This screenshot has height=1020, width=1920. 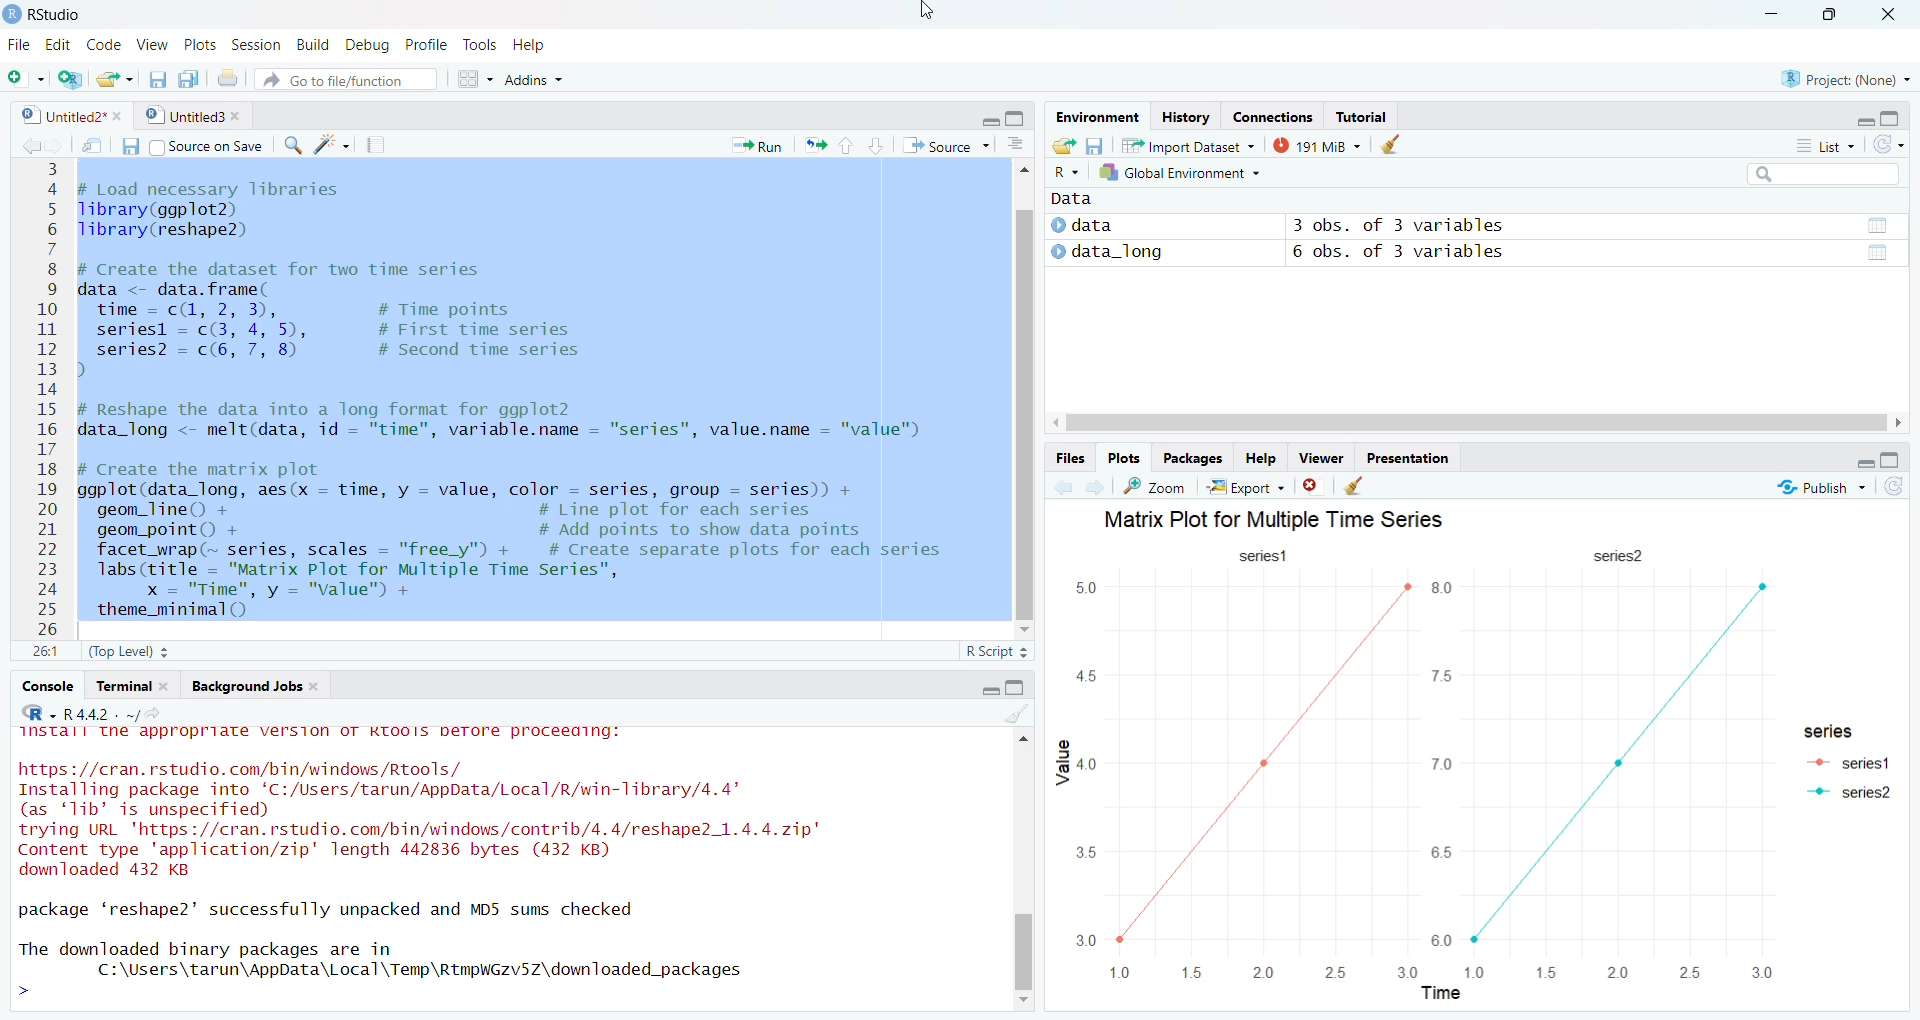 I want to click on Connections, so click(x=1270, y=117).